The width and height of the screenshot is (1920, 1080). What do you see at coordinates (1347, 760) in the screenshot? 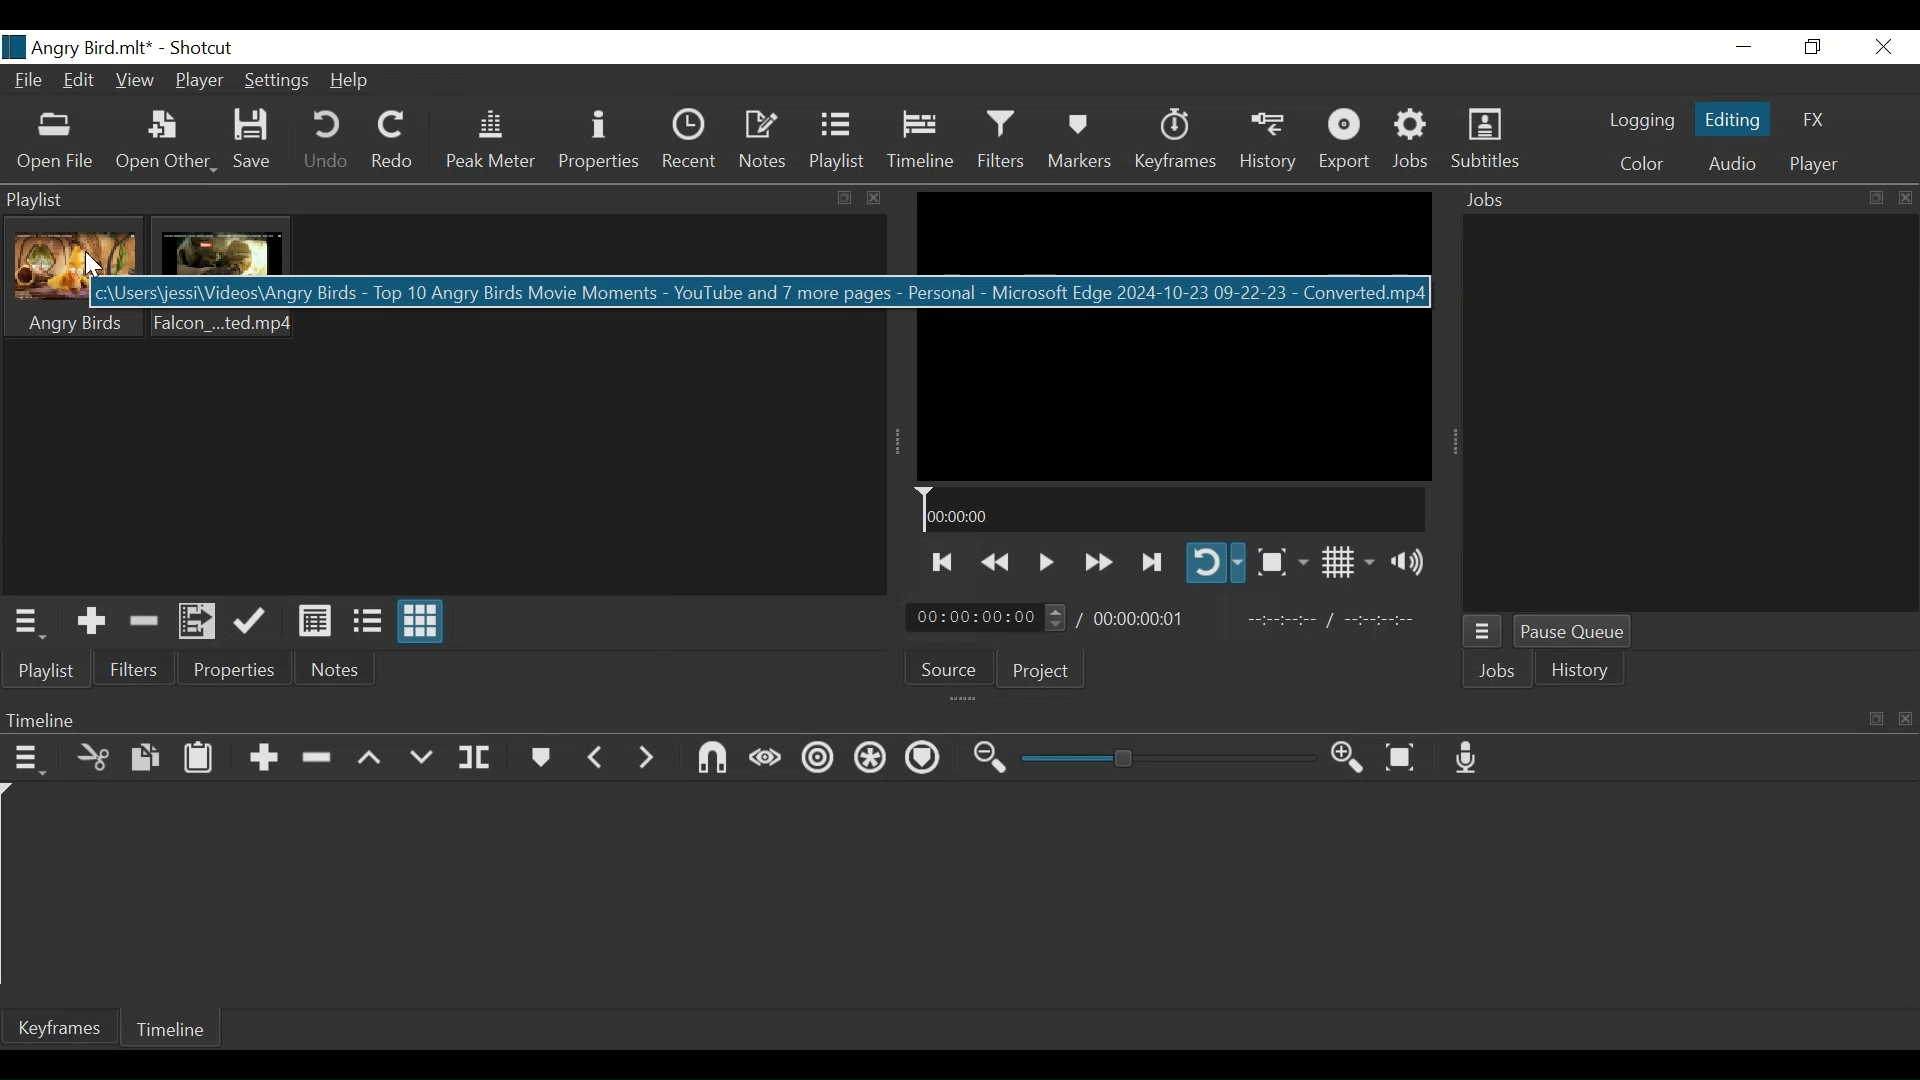
I see `Zoom timeline in` at bounding box center [1347, 760].